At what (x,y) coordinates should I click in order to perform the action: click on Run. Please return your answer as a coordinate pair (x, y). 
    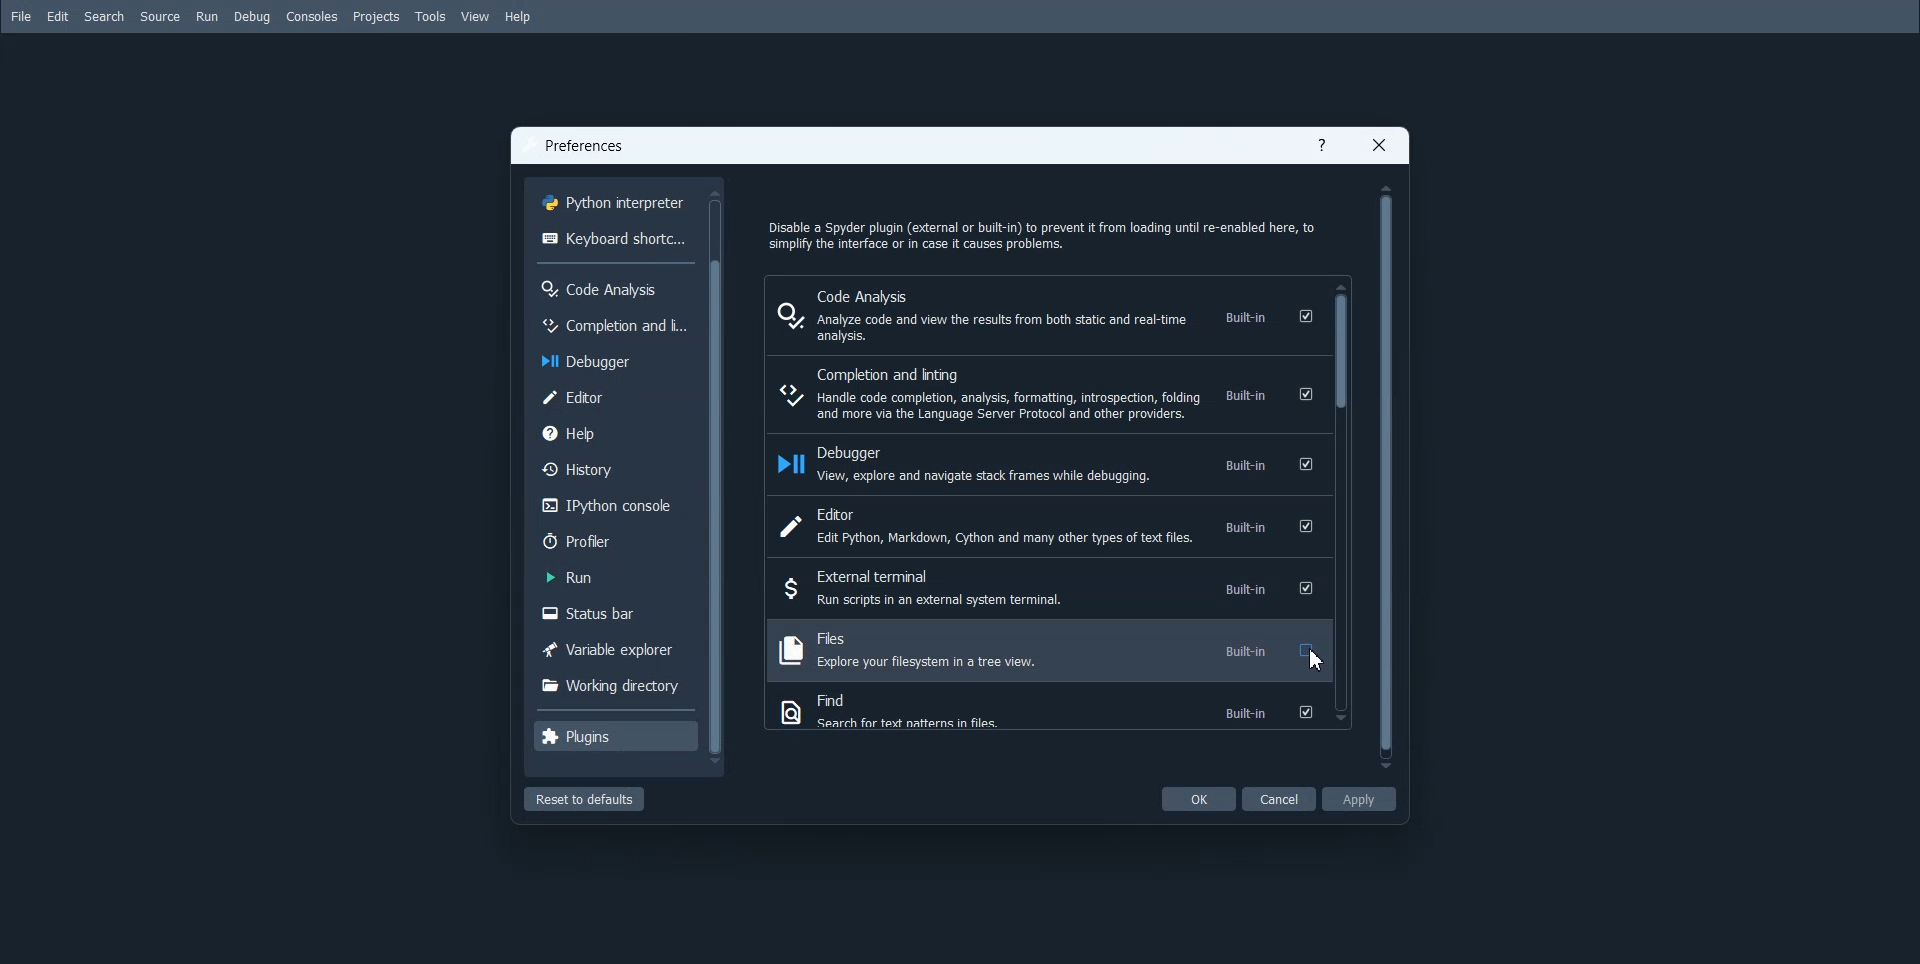
    Looking at the image, I should click on (611, 577).